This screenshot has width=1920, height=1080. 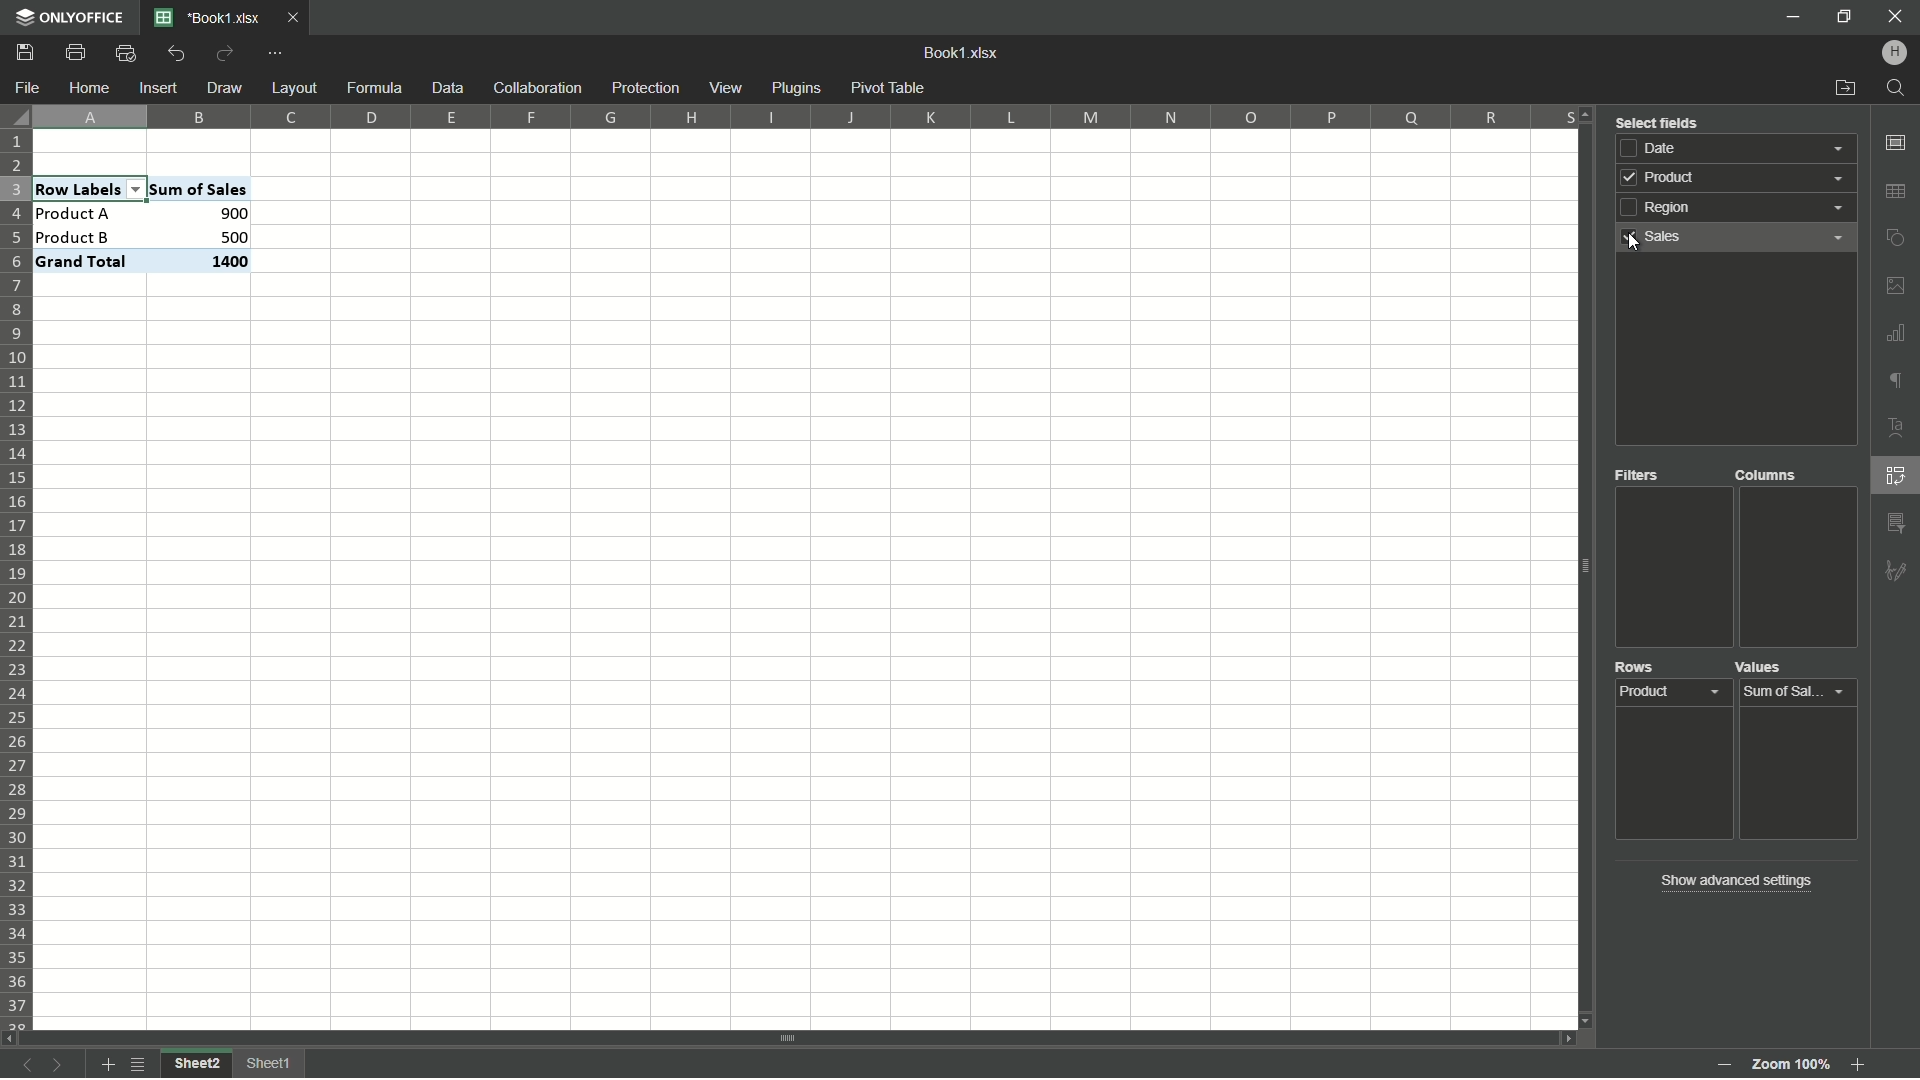 I want to click on Home, so click(x=91, y=86).